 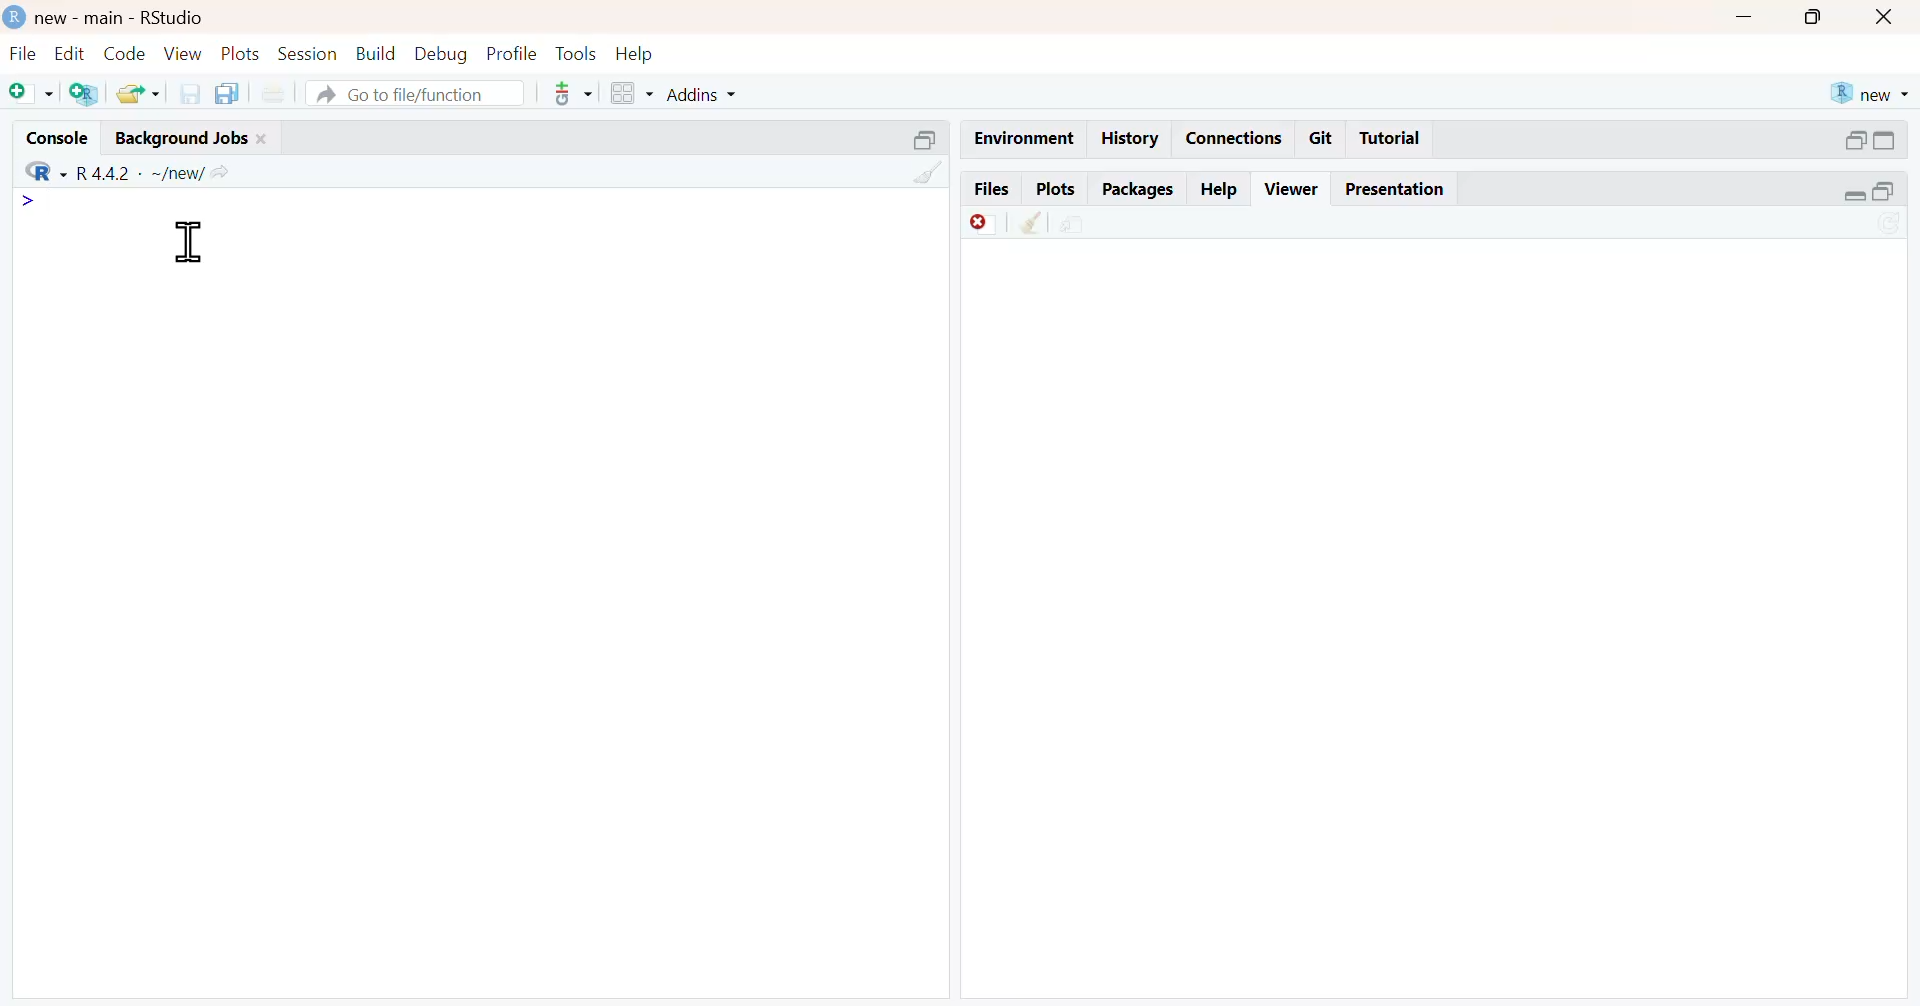 What do you see at coordinates (84, 95) in the screenshot?
I see `create a project` at bounding box center [84, 95].